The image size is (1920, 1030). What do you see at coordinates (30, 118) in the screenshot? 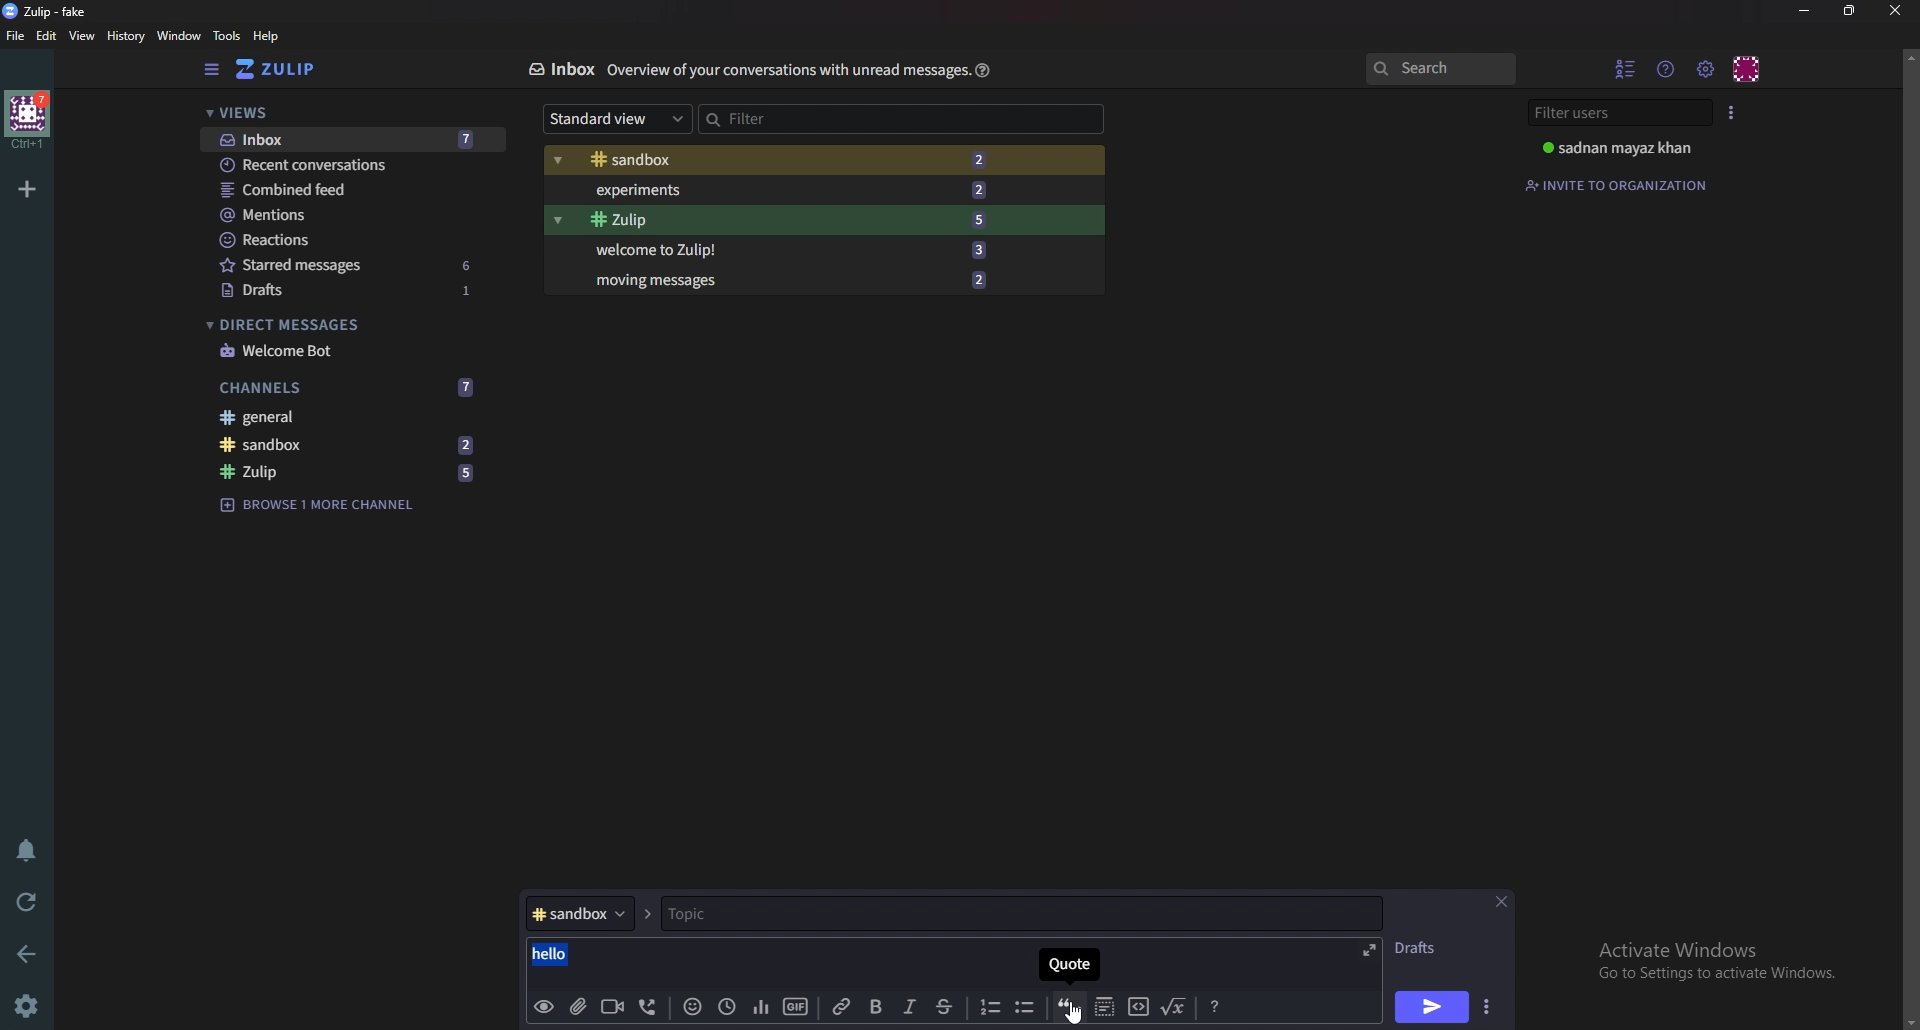
I see `home` at bounding box center [30, 118].